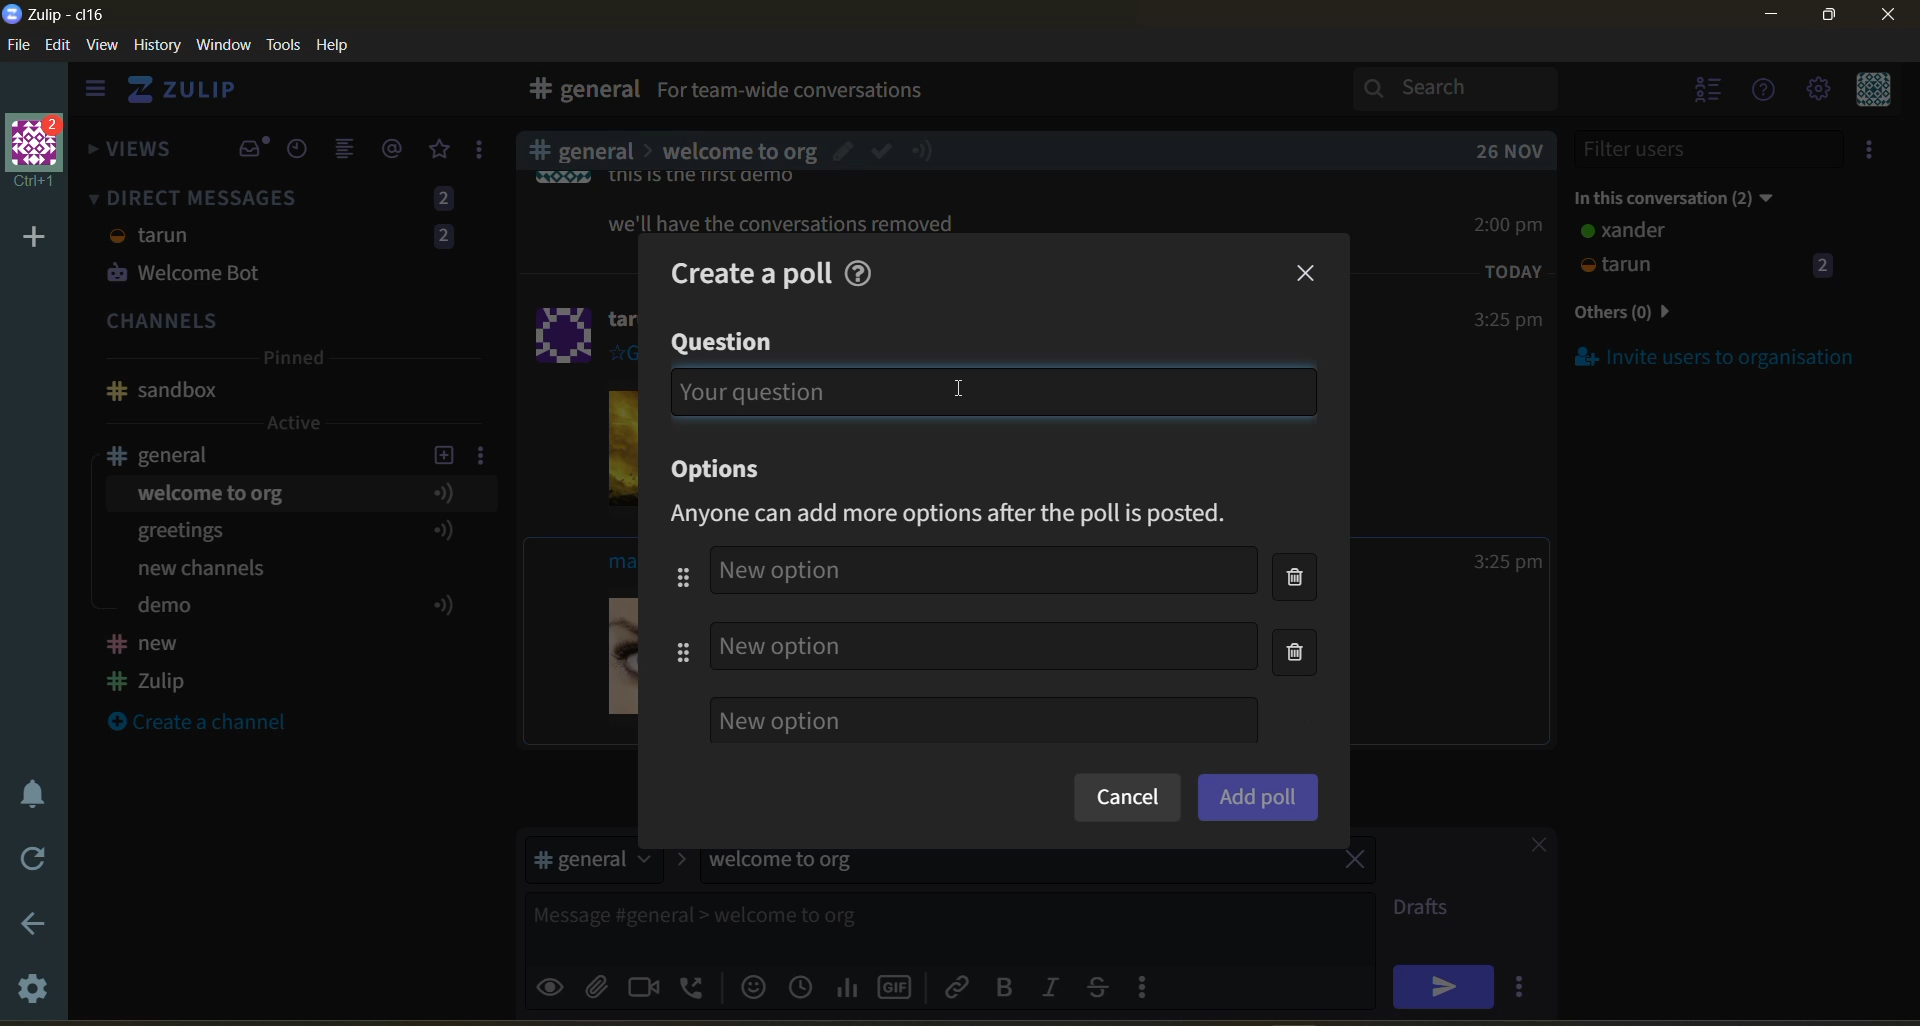 The width and height of the screenshot is (1920, 1026). Describe the element at coordinates (898, 923) in the screenshot. I see `text box` at that location.